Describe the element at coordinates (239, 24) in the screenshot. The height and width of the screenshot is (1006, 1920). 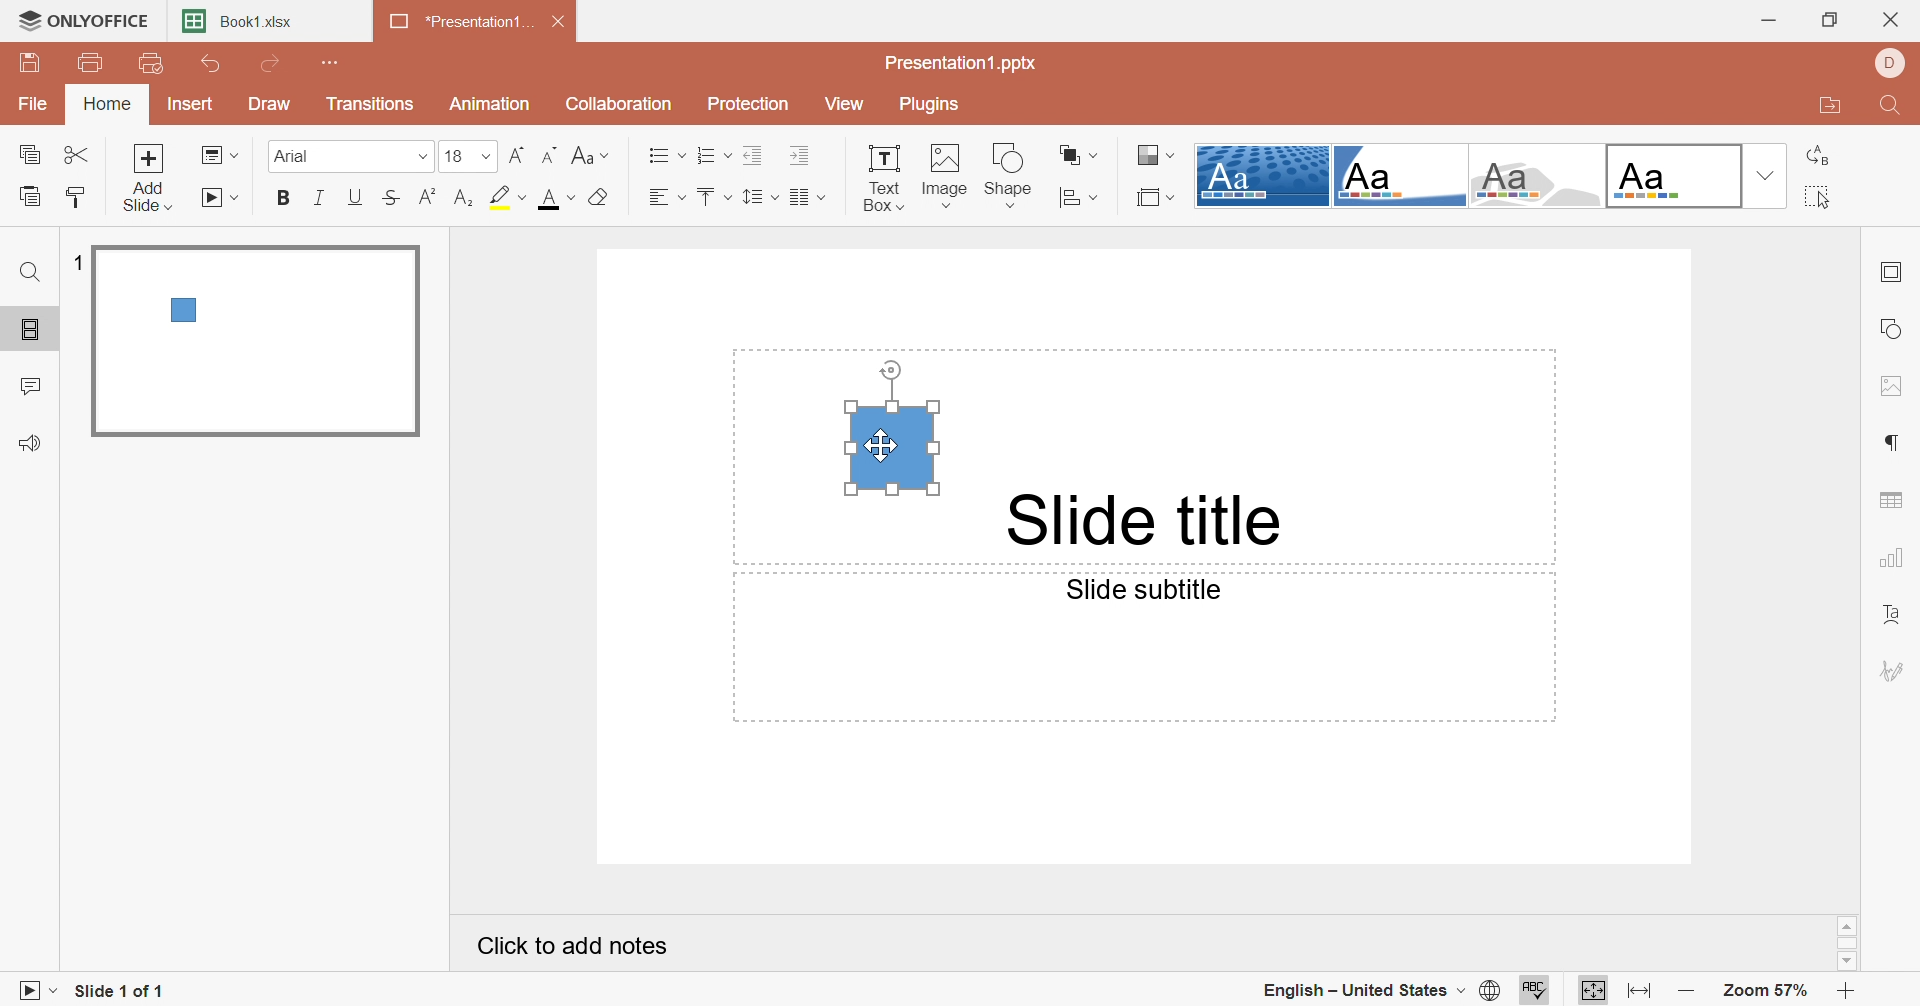
I see `Book1.xlsx` at that location.